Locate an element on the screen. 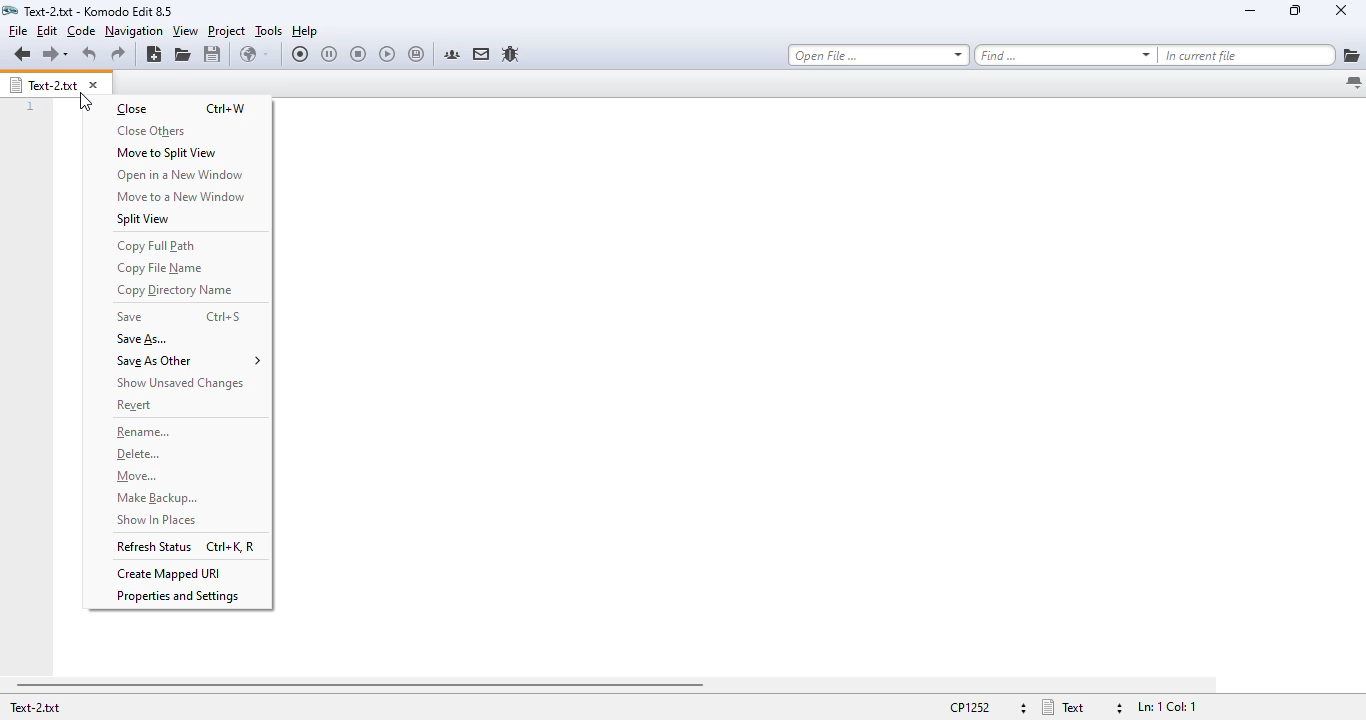 The image size is (1366, 720). go back one location is located at coordinates (23, 53).